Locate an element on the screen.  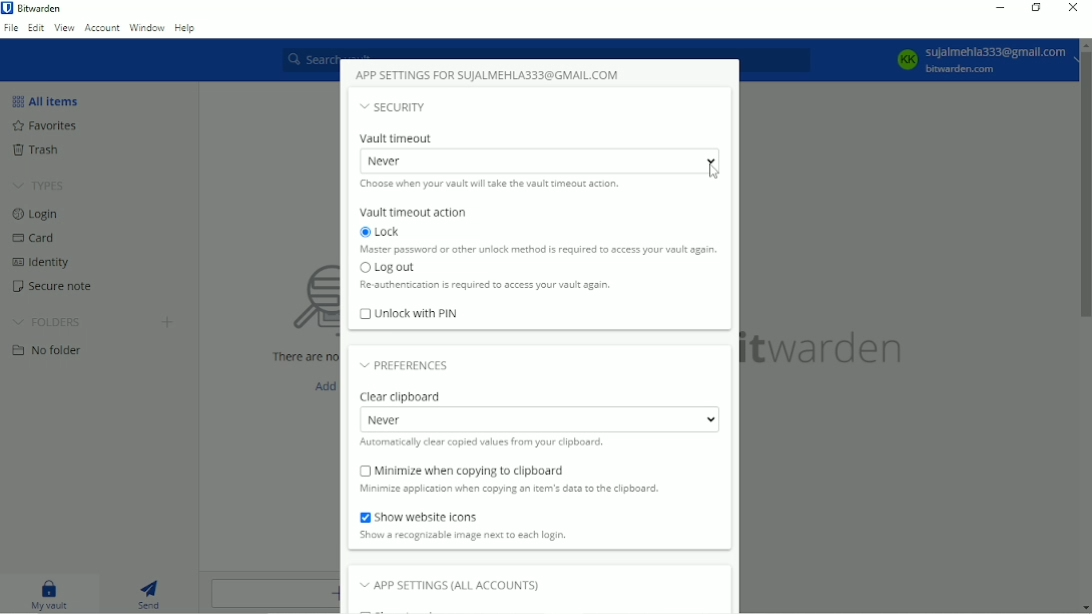
Add folder is located at coordinates (167, 321).